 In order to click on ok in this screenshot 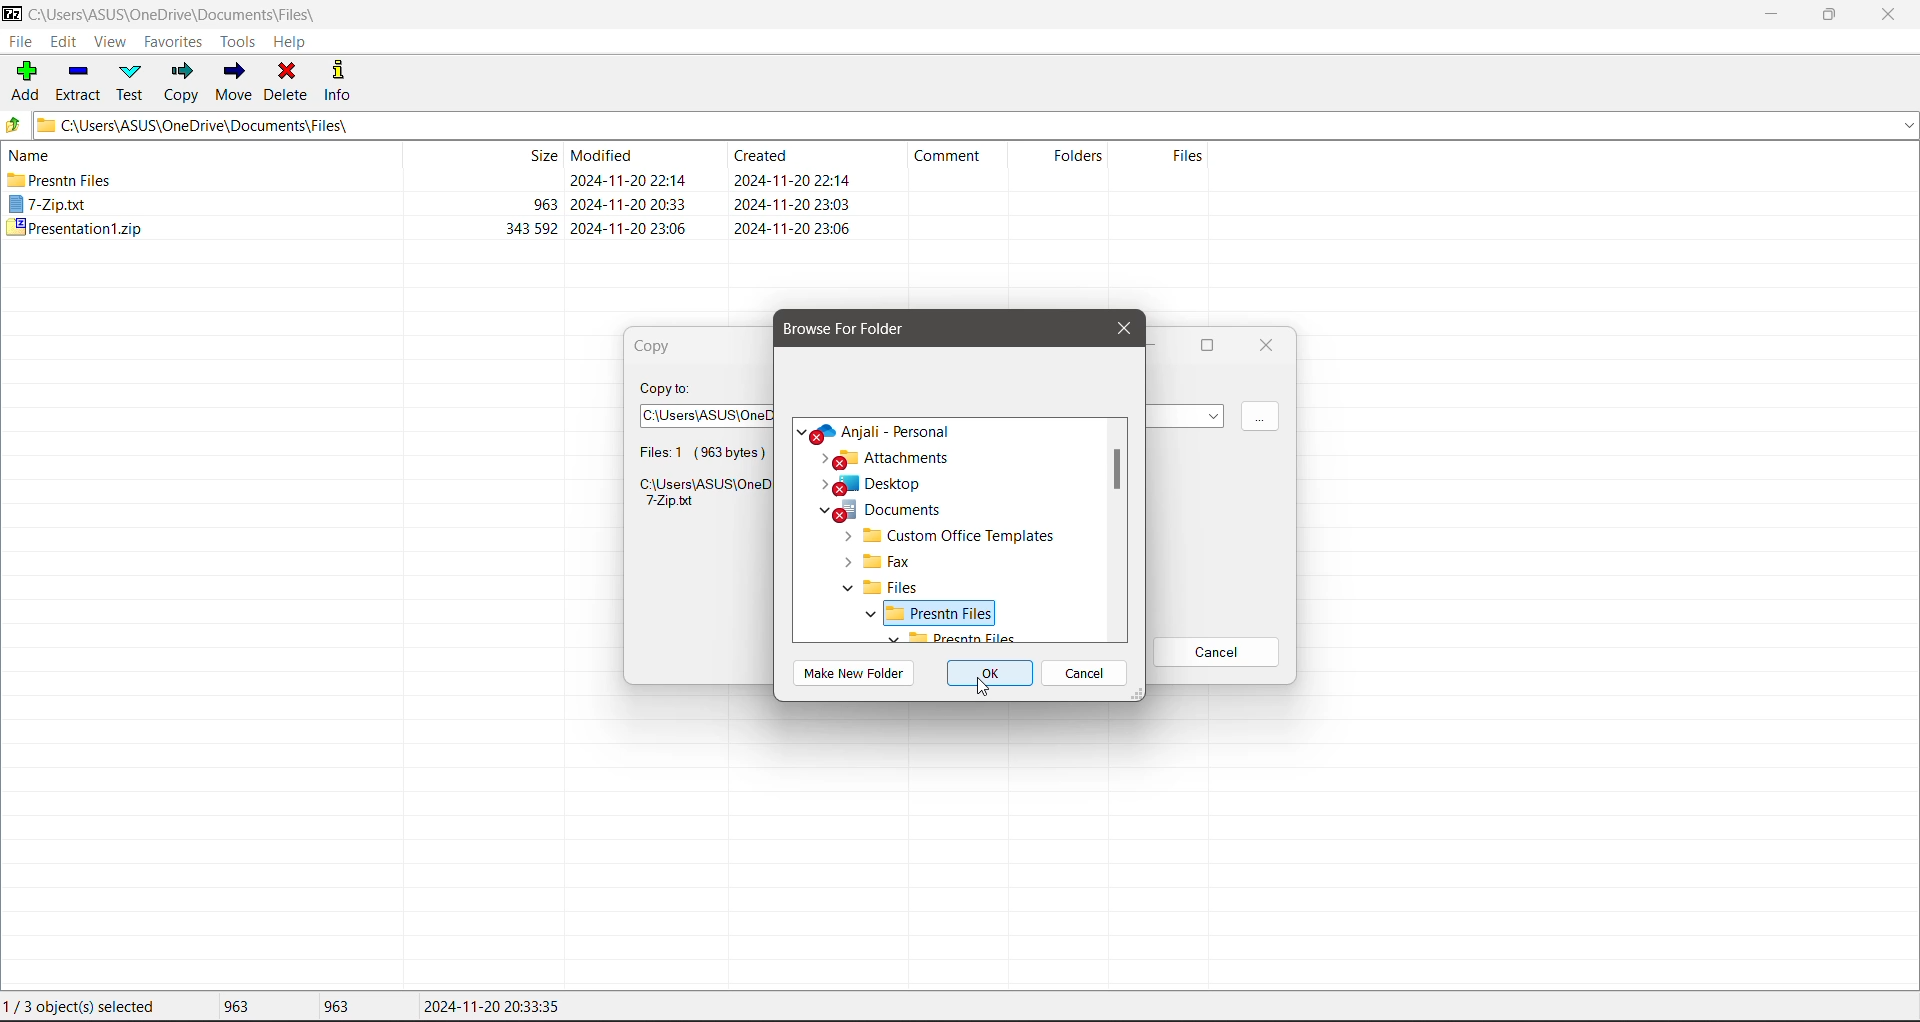, I will do `click(984, 672)`.